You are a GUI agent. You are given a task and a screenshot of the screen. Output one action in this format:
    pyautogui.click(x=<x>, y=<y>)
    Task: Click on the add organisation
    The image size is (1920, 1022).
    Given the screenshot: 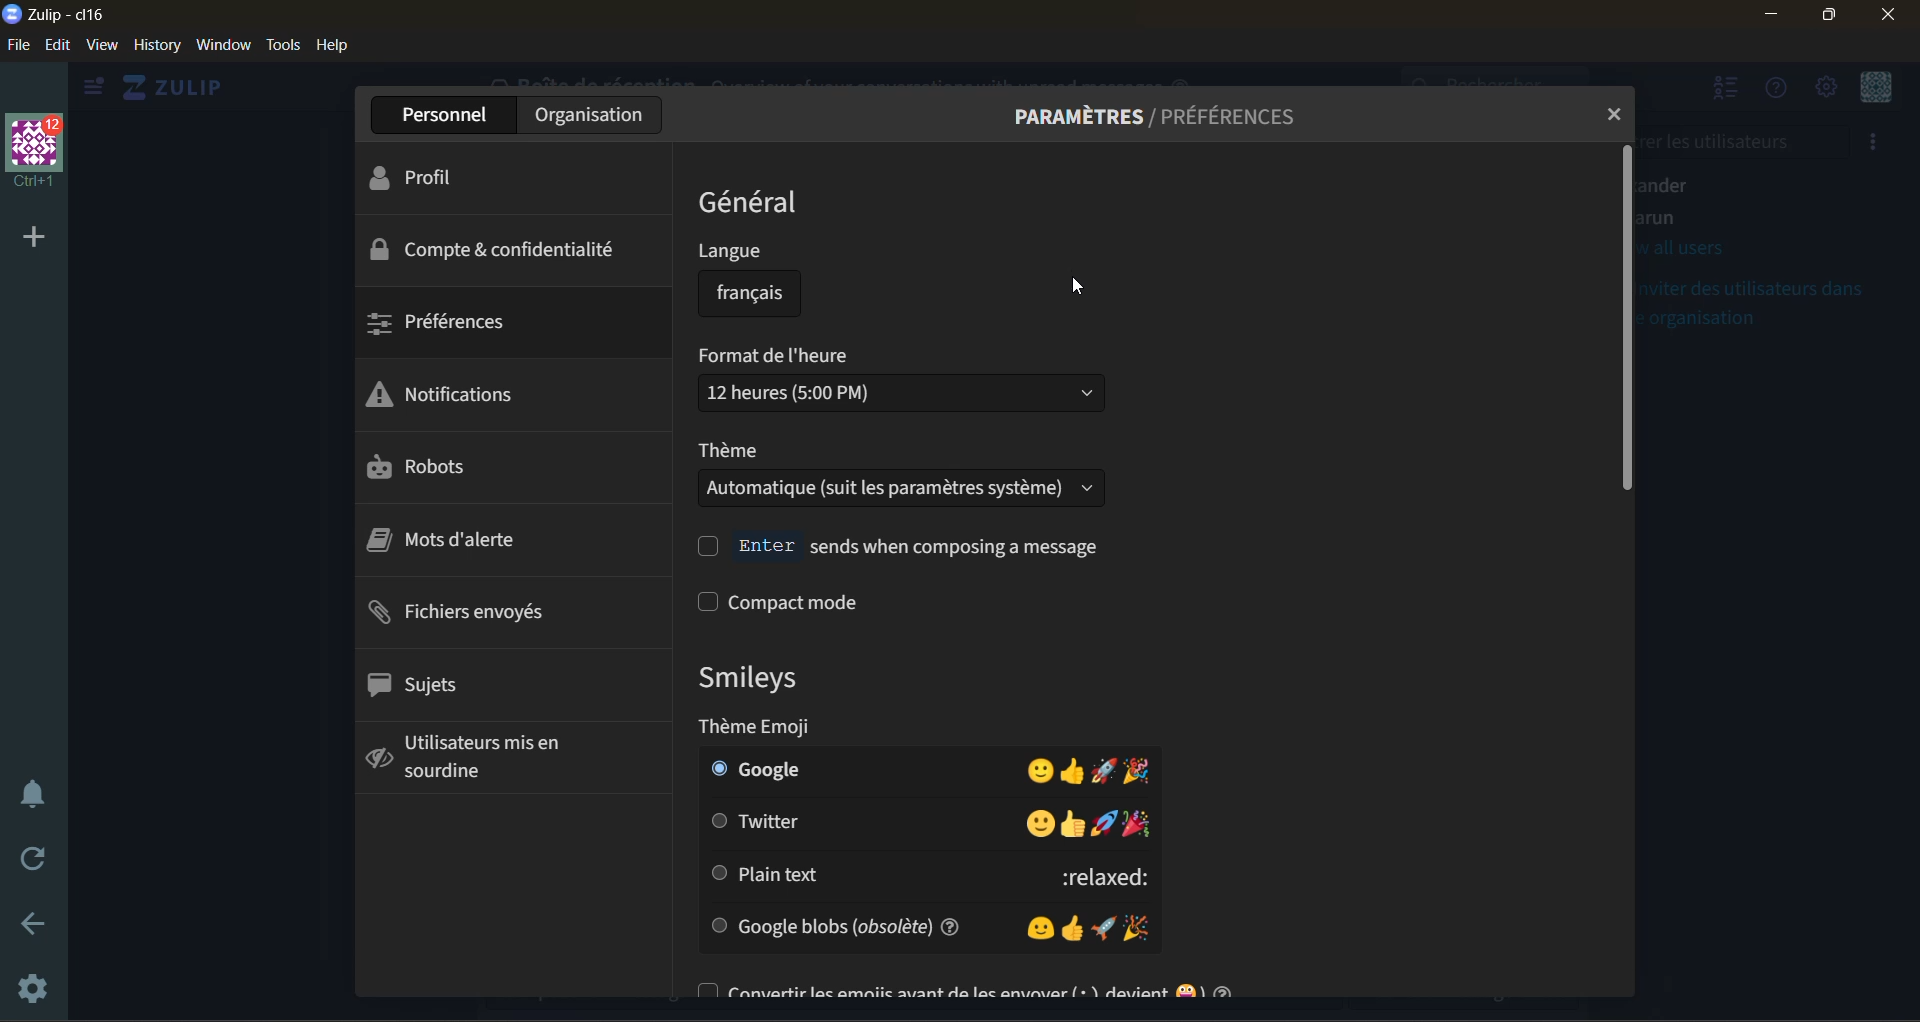 What is the action you would take?
    pyautogui.click(x=30, y=237)
    